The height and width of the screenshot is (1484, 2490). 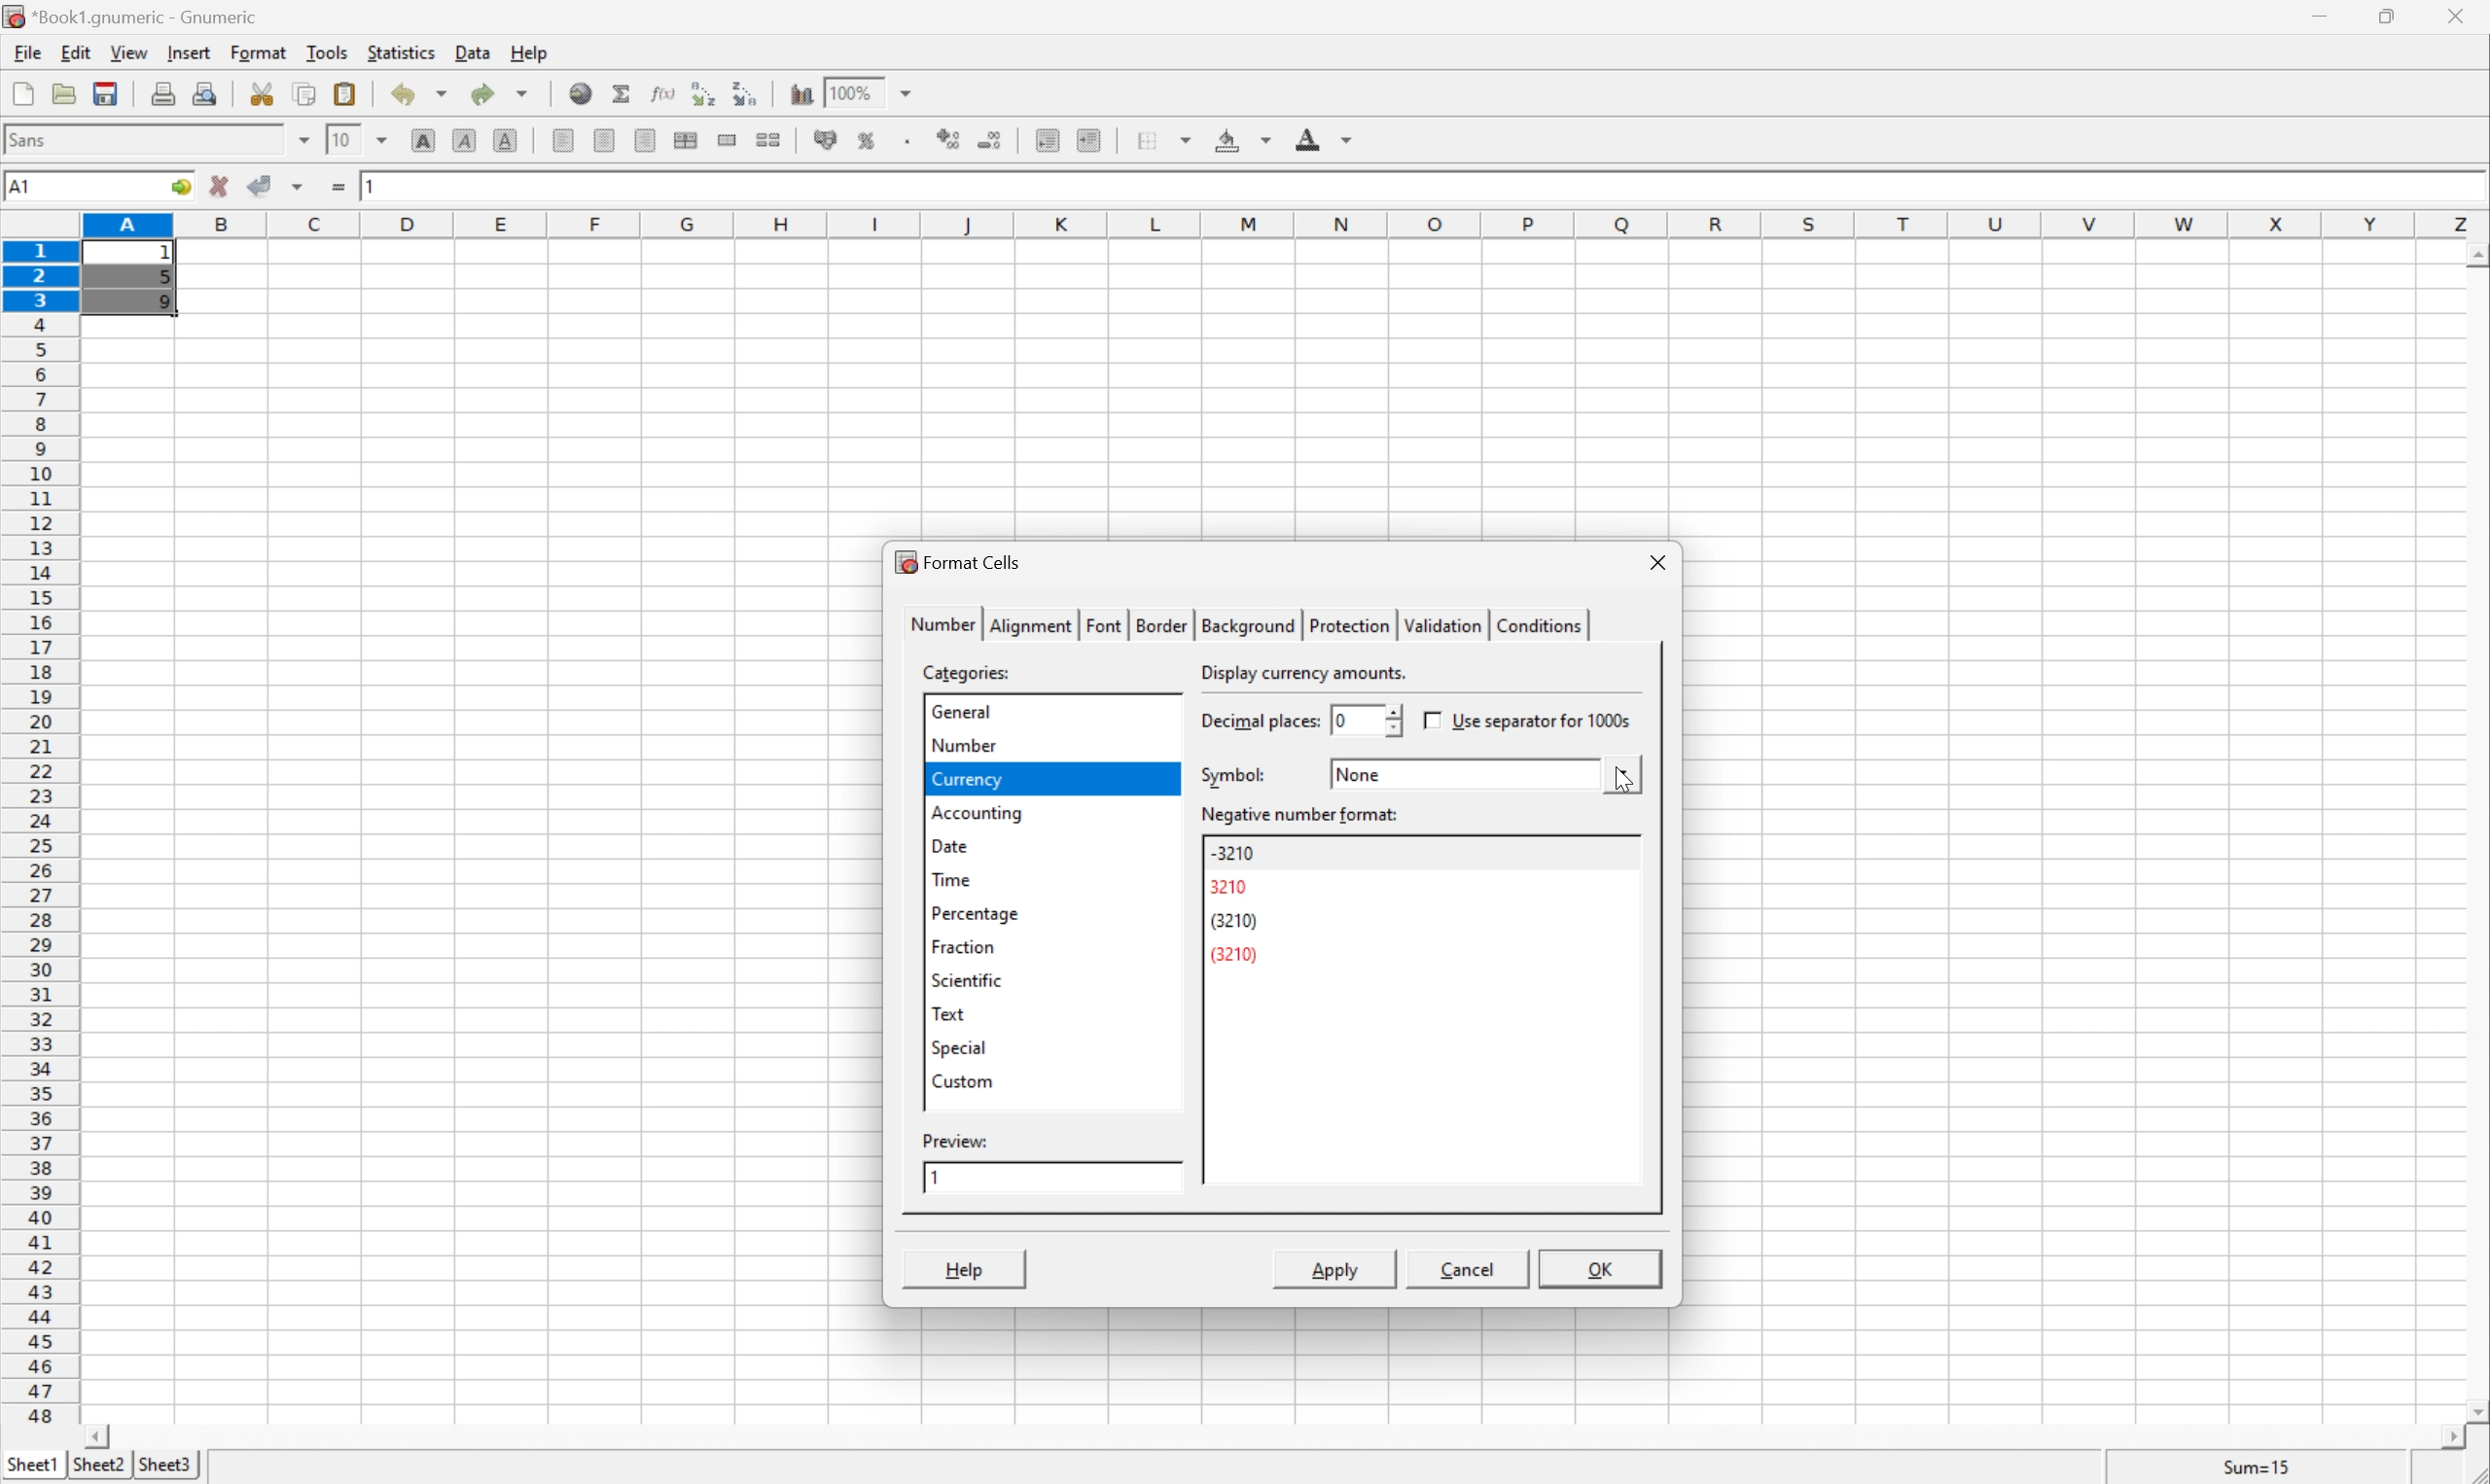 I want to click on special, so click(x=960, y=1047).